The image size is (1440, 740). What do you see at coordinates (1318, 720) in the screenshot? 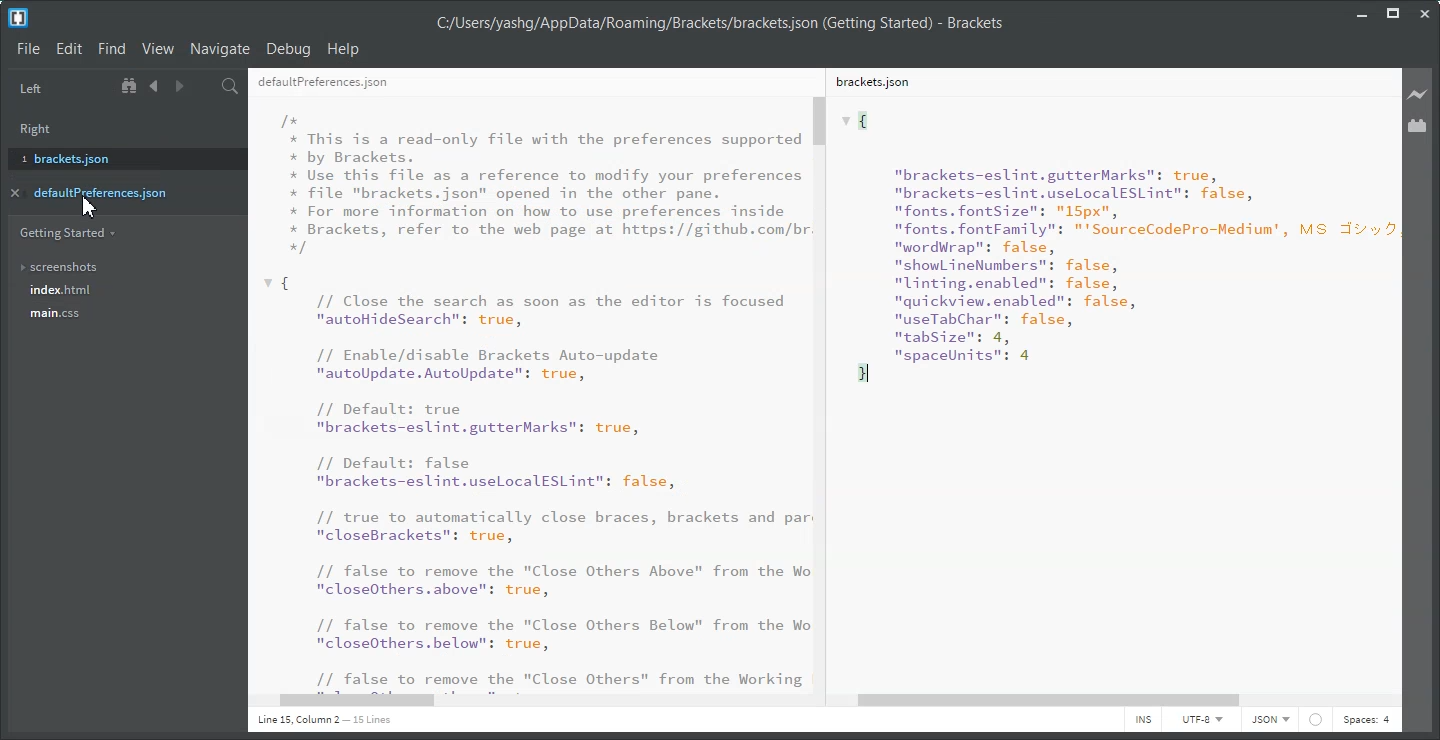
I see `circle` at bounding box center [1318, 720].